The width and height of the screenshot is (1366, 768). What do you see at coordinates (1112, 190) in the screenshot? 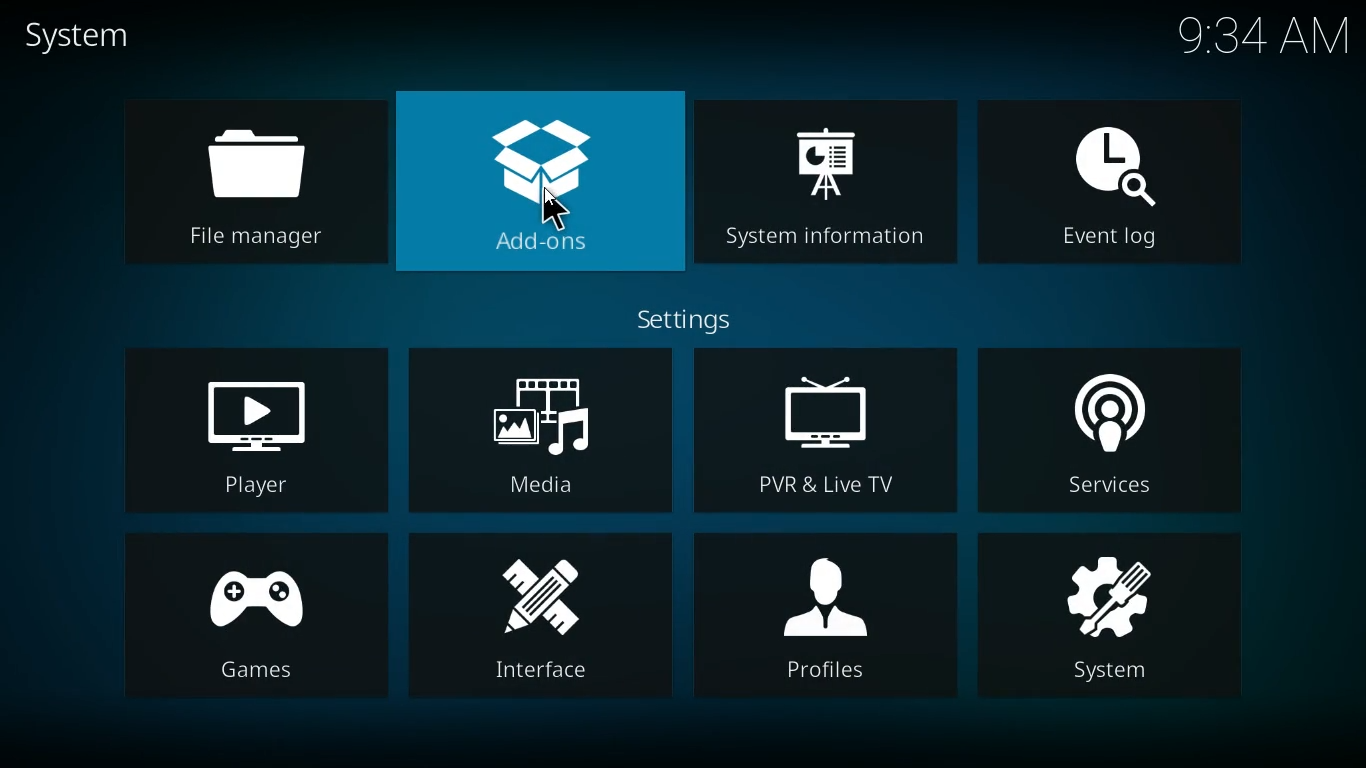
I see `event log` at bounding box center [1112, 190].